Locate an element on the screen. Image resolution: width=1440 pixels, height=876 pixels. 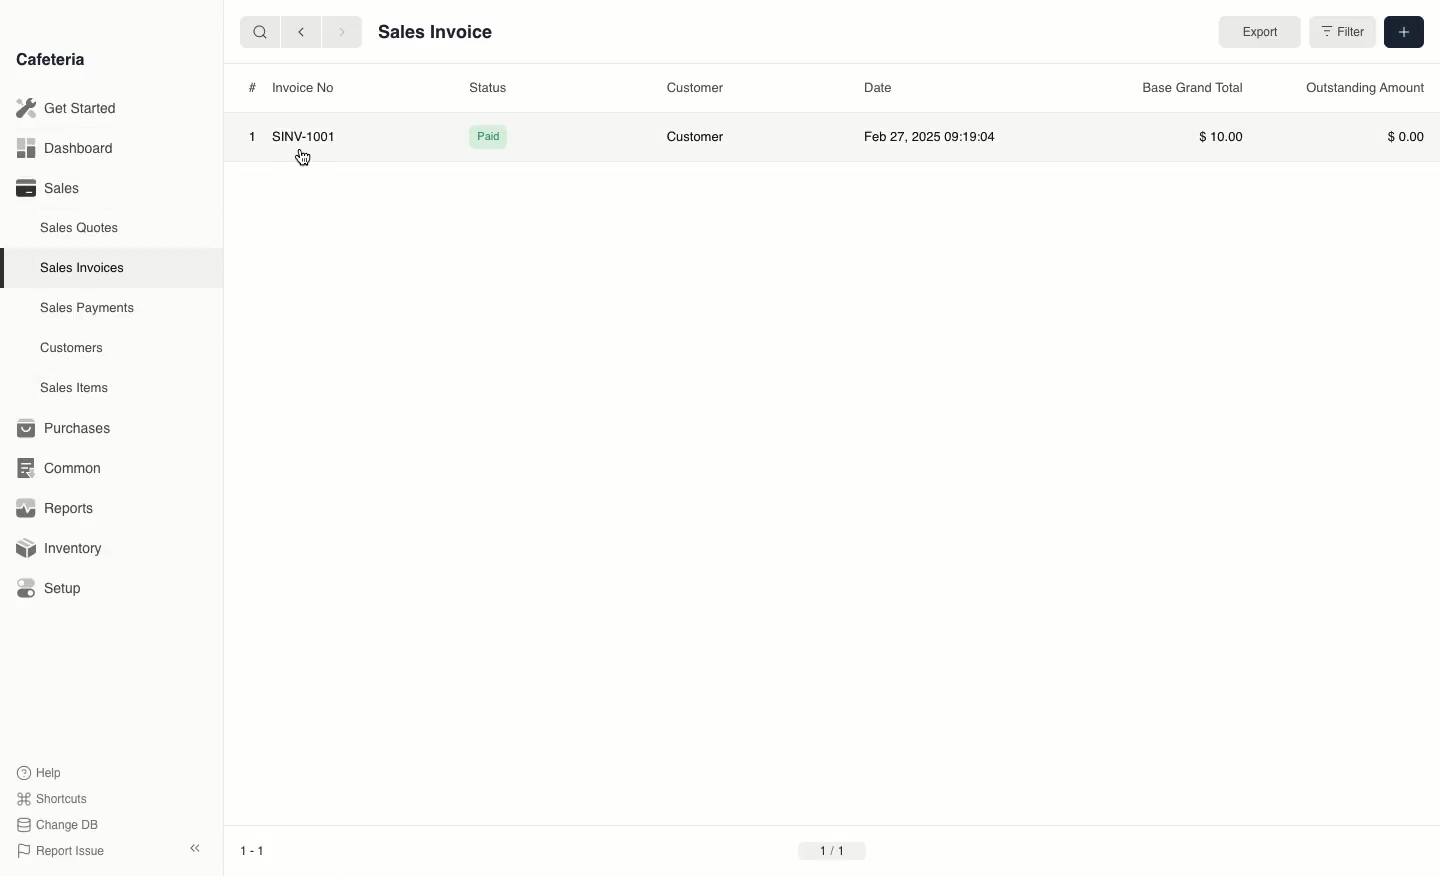
Customer is located at coordinates (698, 137).